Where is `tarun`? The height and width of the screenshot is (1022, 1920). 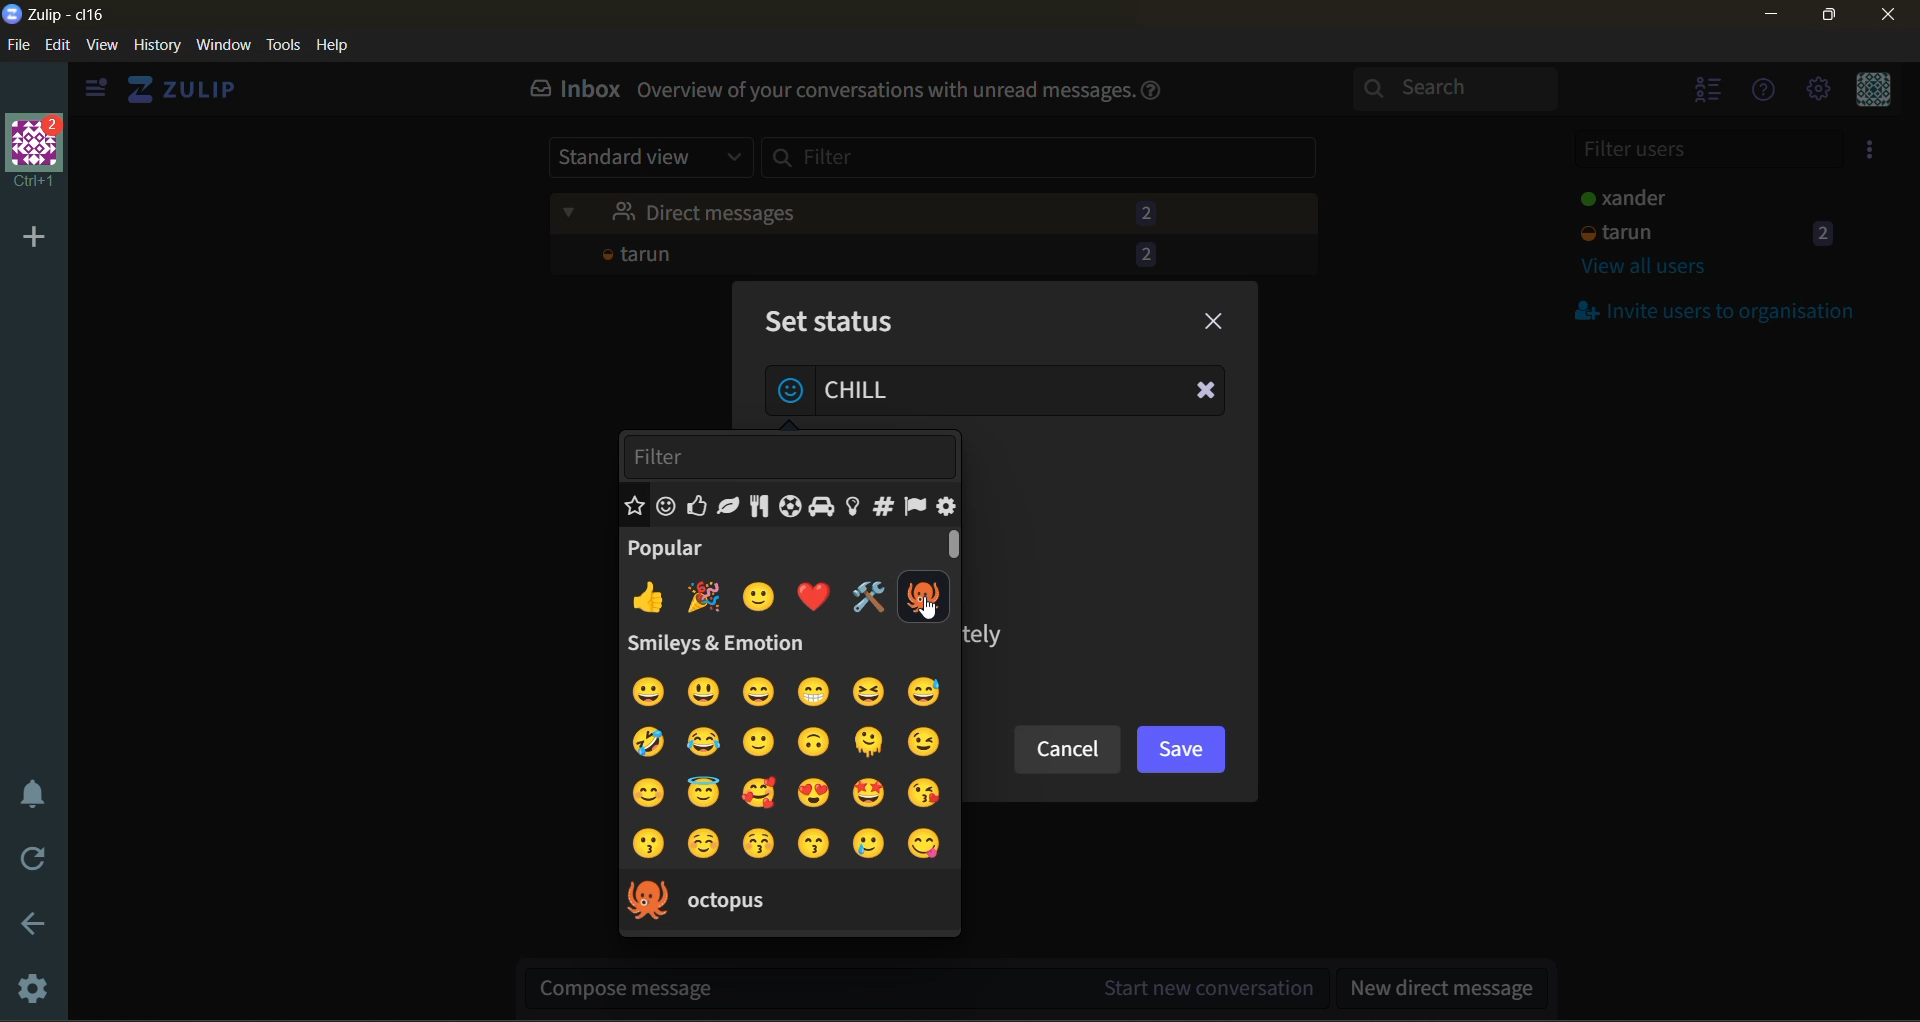 tarun is located at coordinates (1712, 236).